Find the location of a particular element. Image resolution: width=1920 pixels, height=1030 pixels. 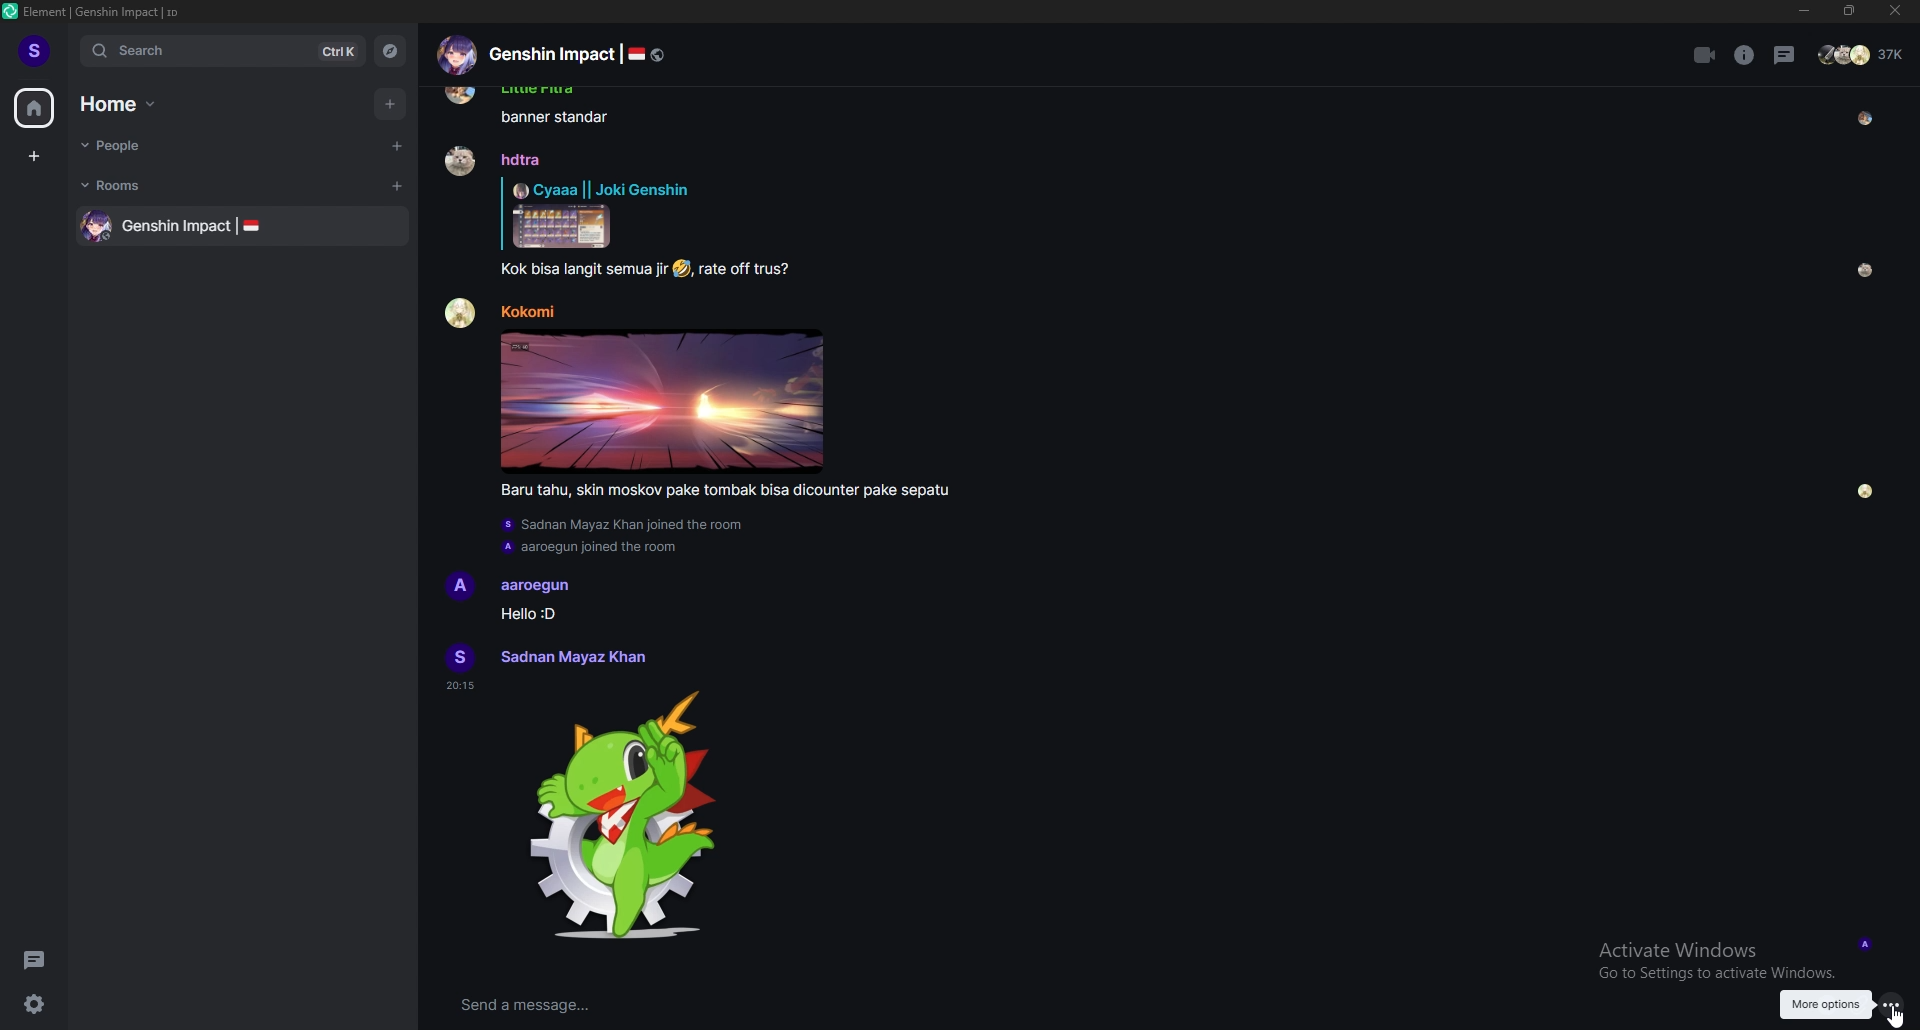

Indonesian flag is located at coordinates (251, 225).